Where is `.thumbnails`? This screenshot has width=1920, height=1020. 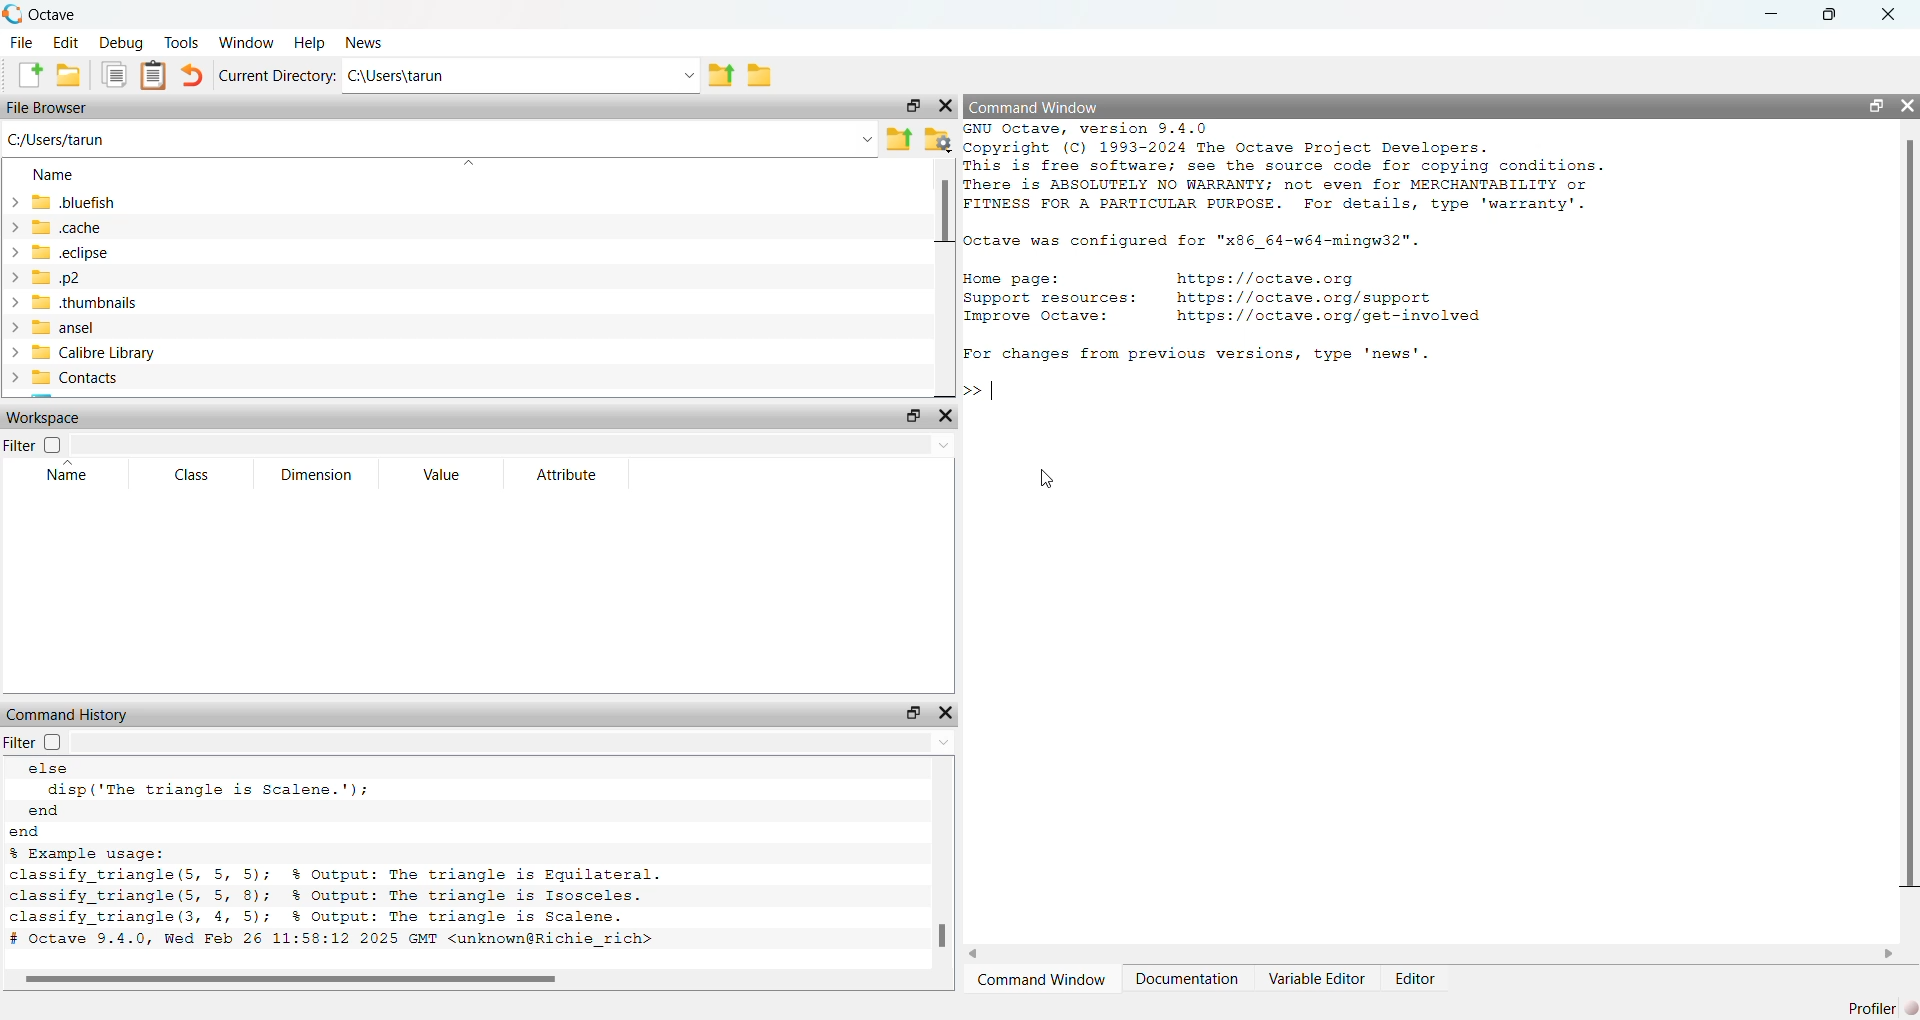
.thumbnails is located at coordinates (90, 304).